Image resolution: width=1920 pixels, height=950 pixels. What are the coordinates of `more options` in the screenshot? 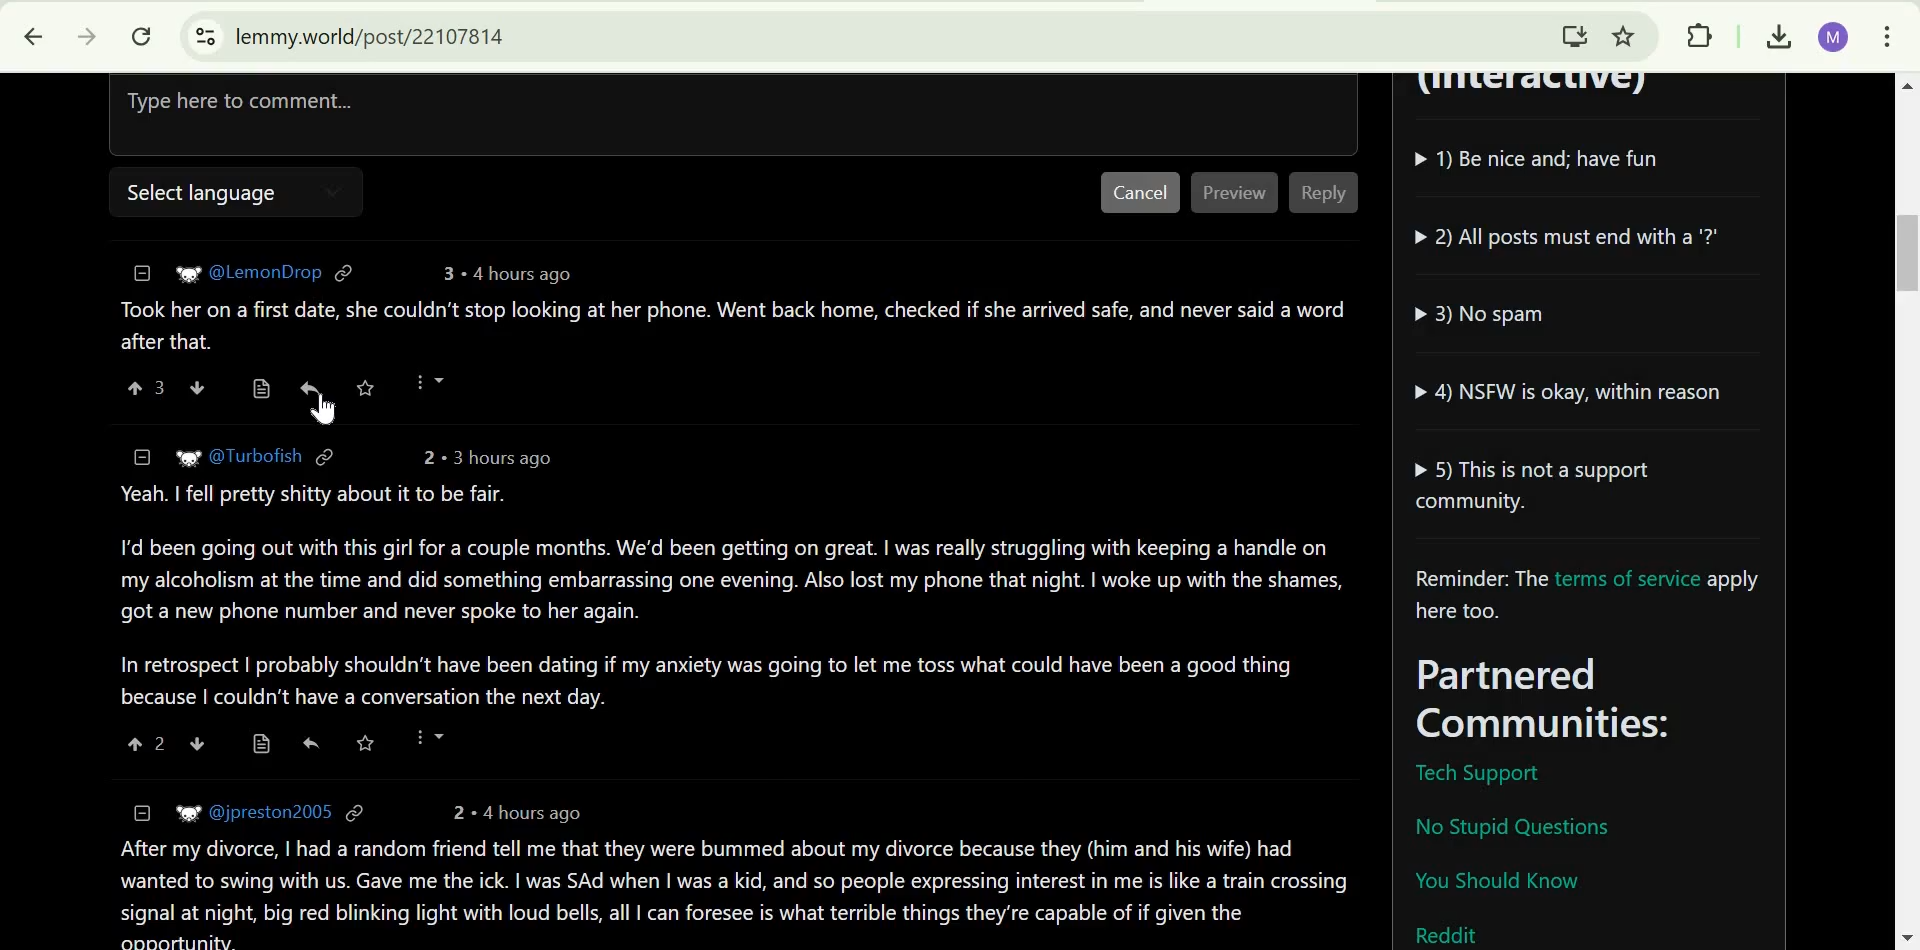 It's located at (430, 737).